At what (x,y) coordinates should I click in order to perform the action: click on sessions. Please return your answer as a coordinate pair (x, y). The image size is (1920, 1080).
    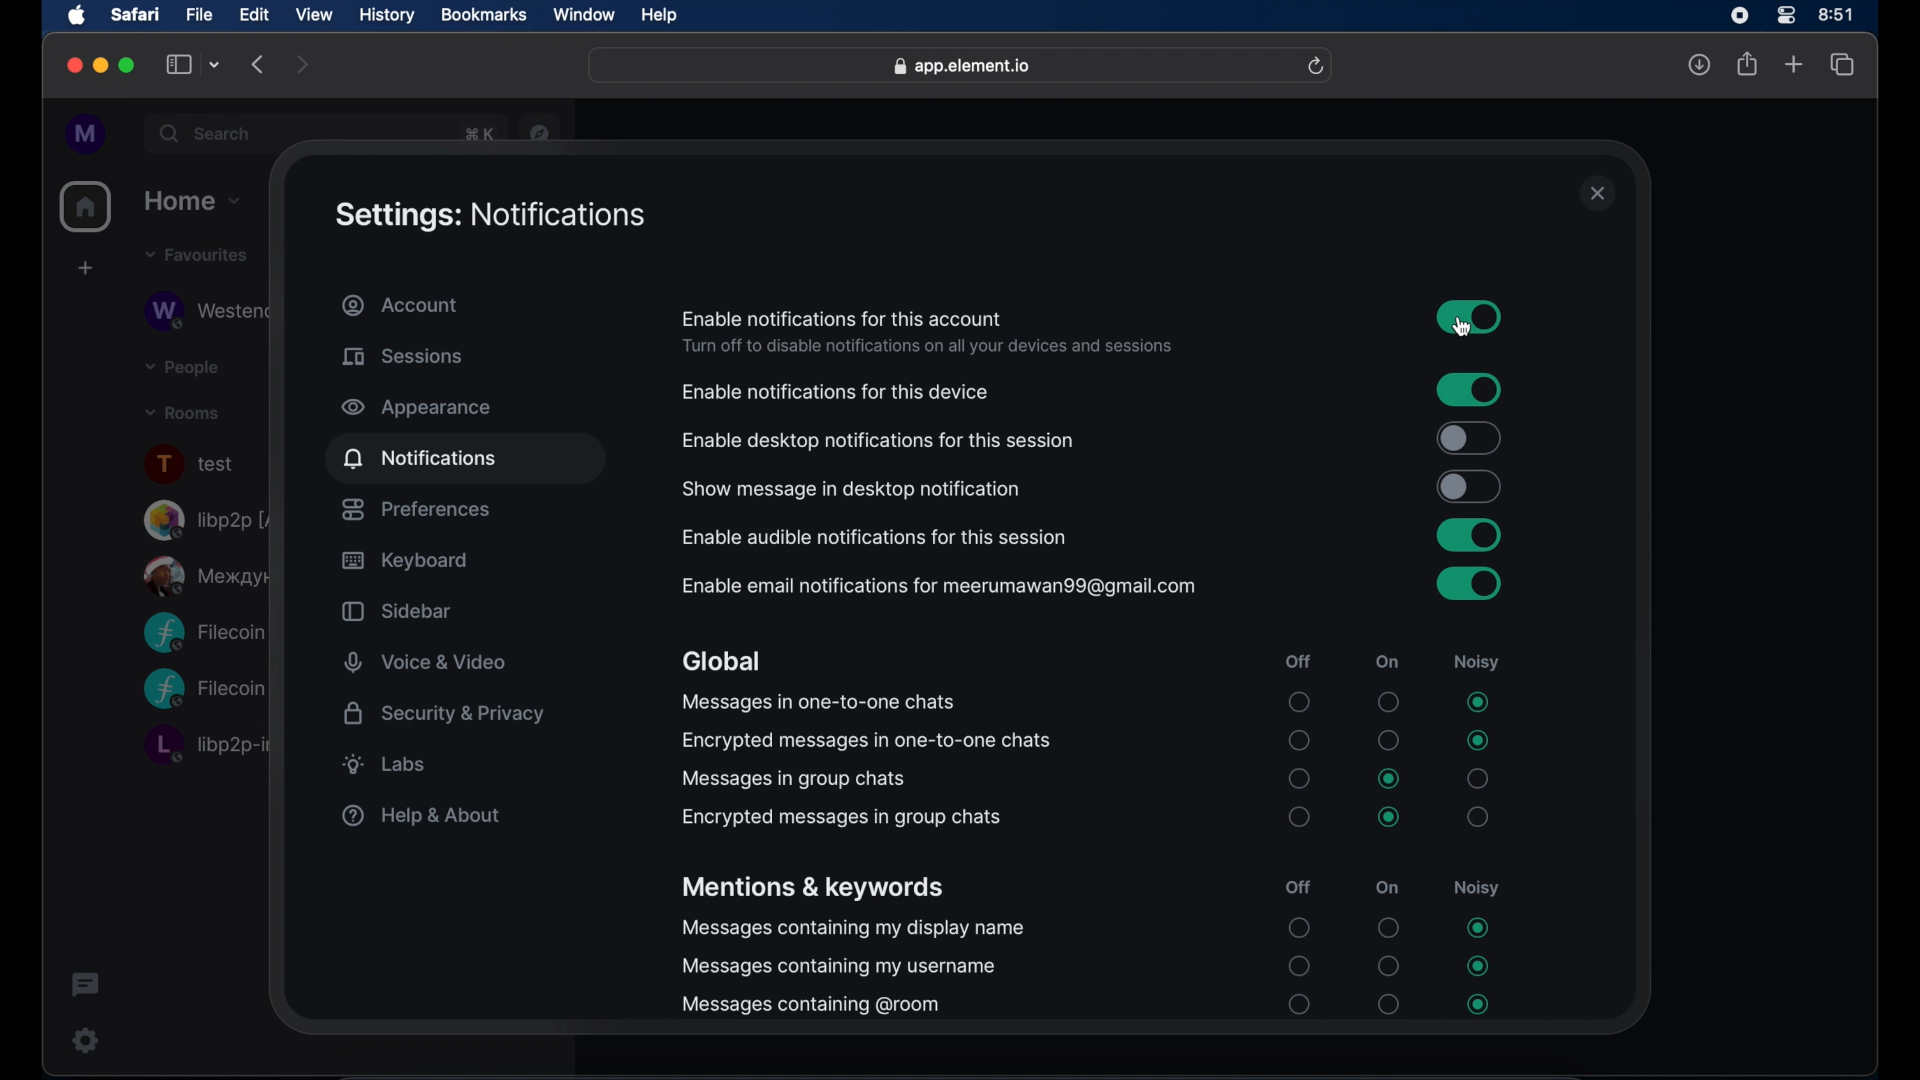
    Looking at the image, I should click on (402, 356).